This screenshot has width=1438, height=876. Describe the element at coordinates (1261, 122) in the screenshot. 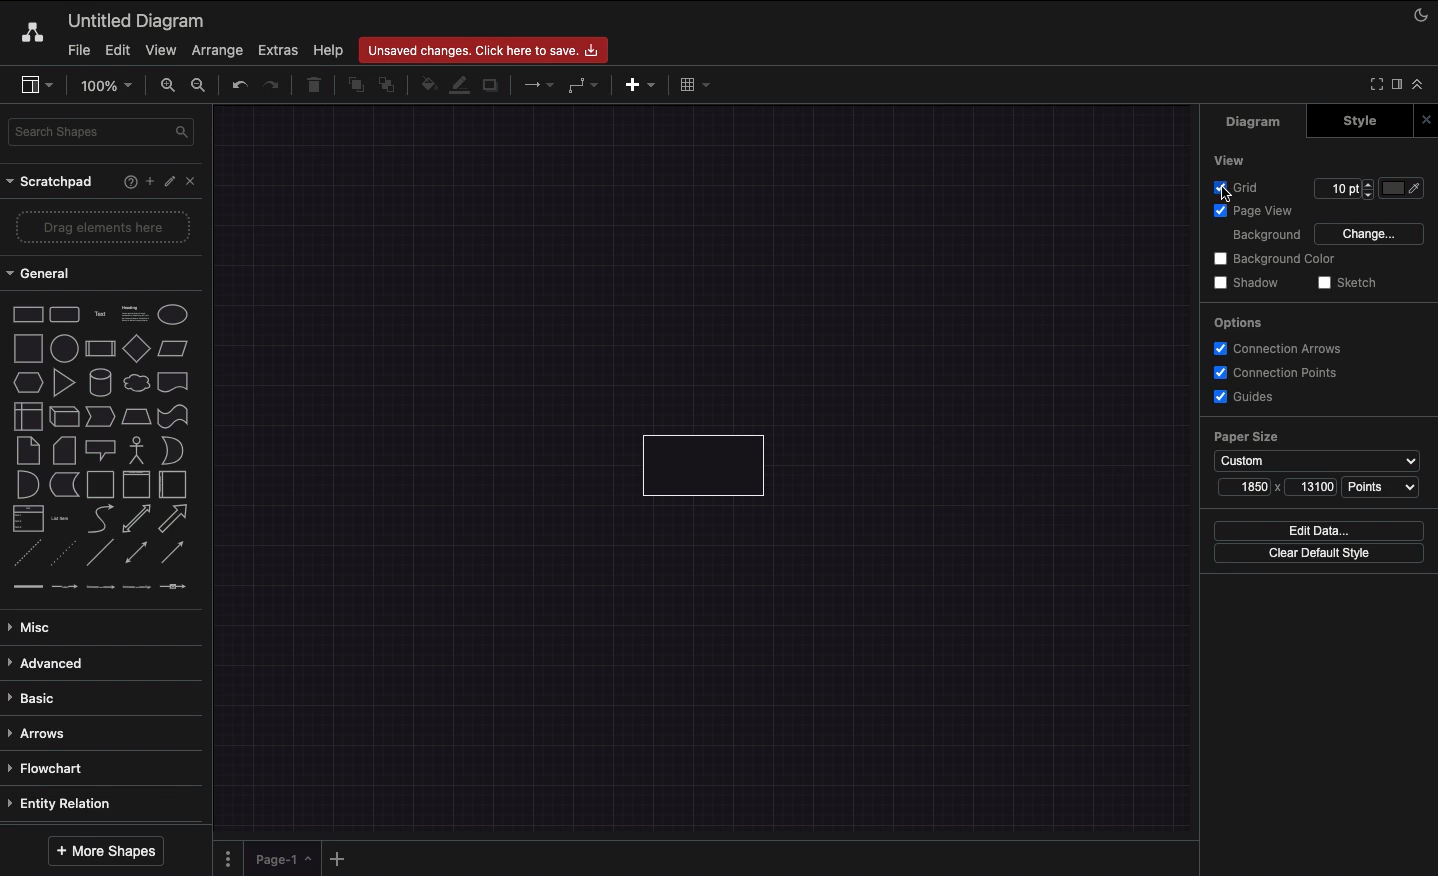

I see `Diagram` at that location.